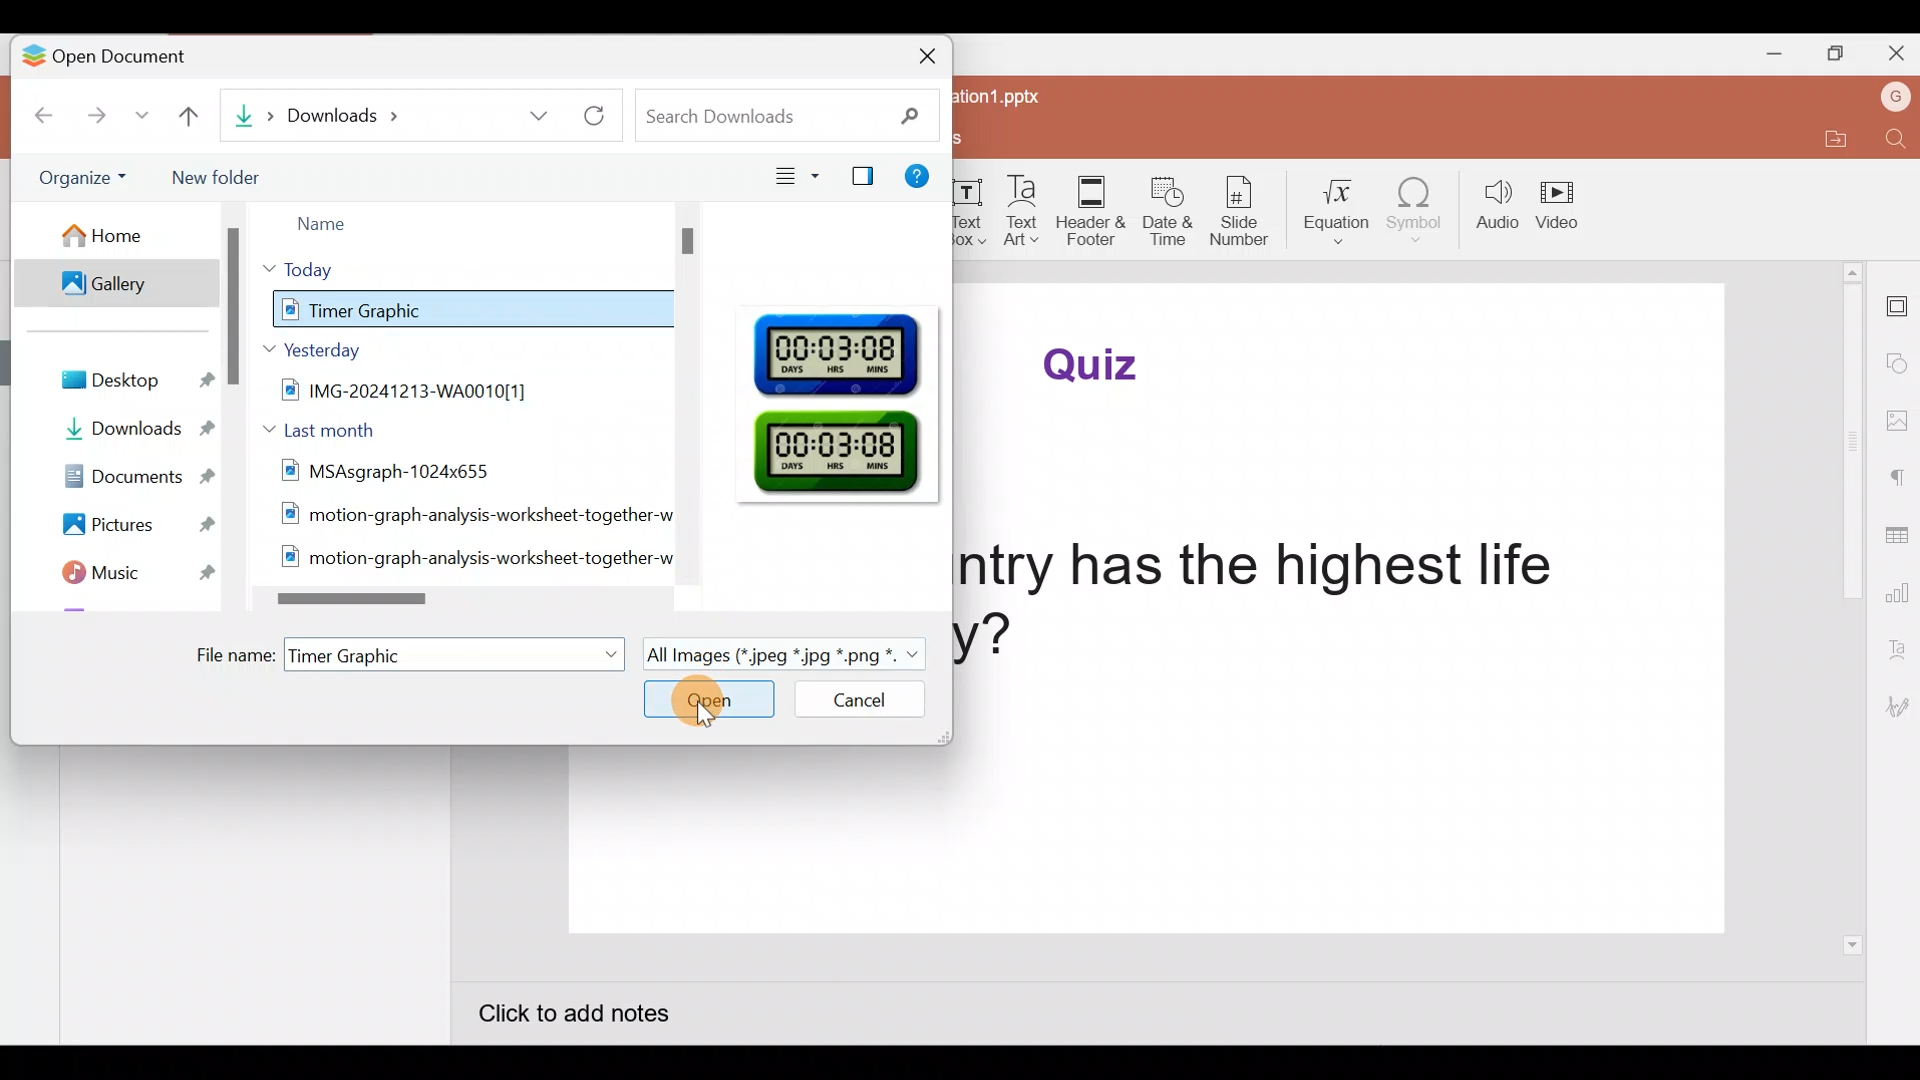 This screenshot has height=1080, width=1920. Describe the element at coordinates (456, 603) in the screenshot. I see `Scroll bar` at that location.